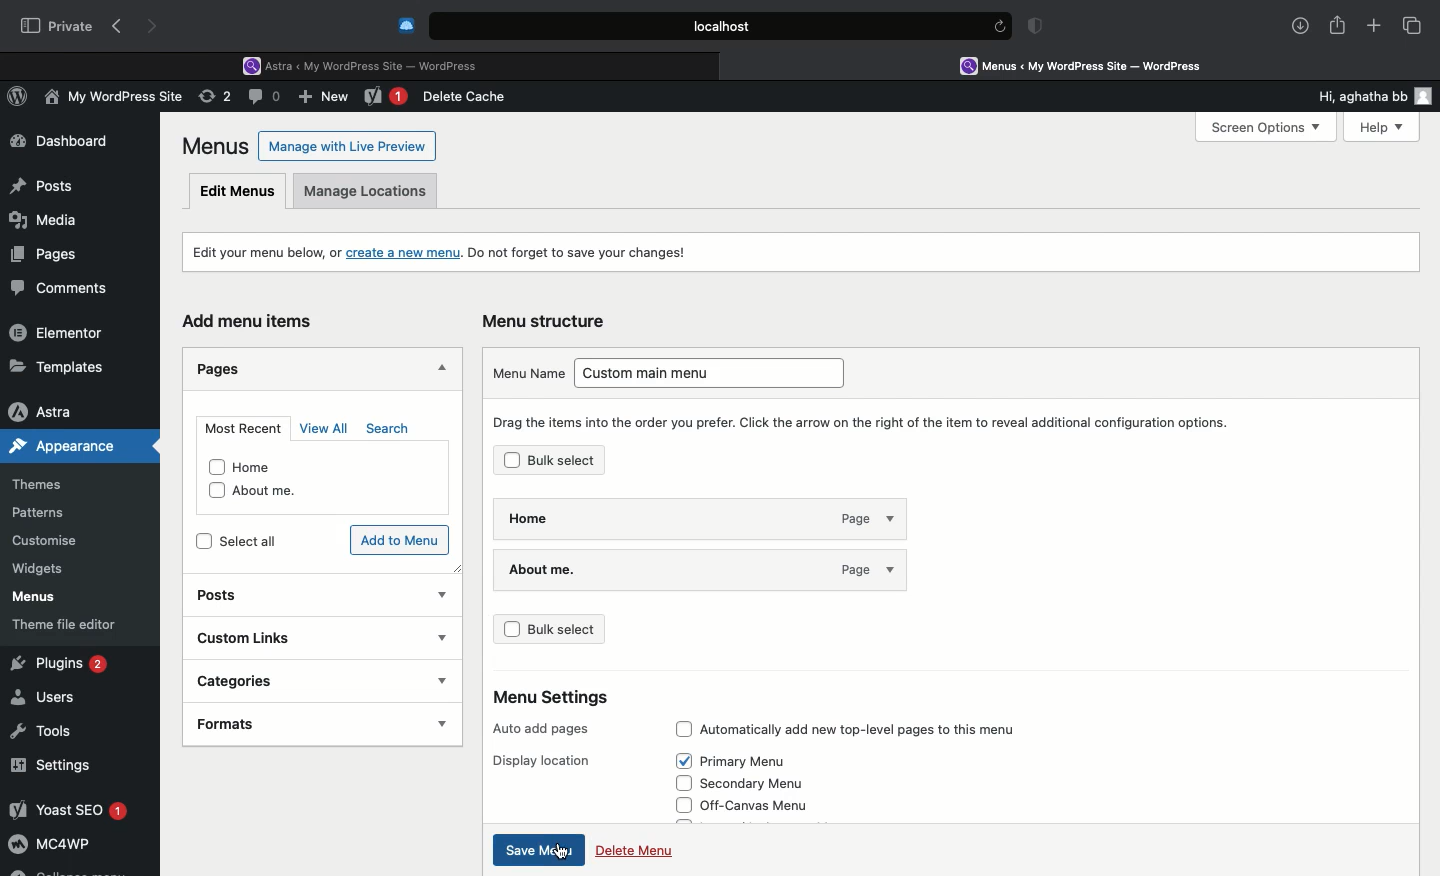 This screenshot has height=876, width=1440. What do you see at coordinates (282, 681) in the screenshot?
I see `Categories` at bounding box center [282, 681].